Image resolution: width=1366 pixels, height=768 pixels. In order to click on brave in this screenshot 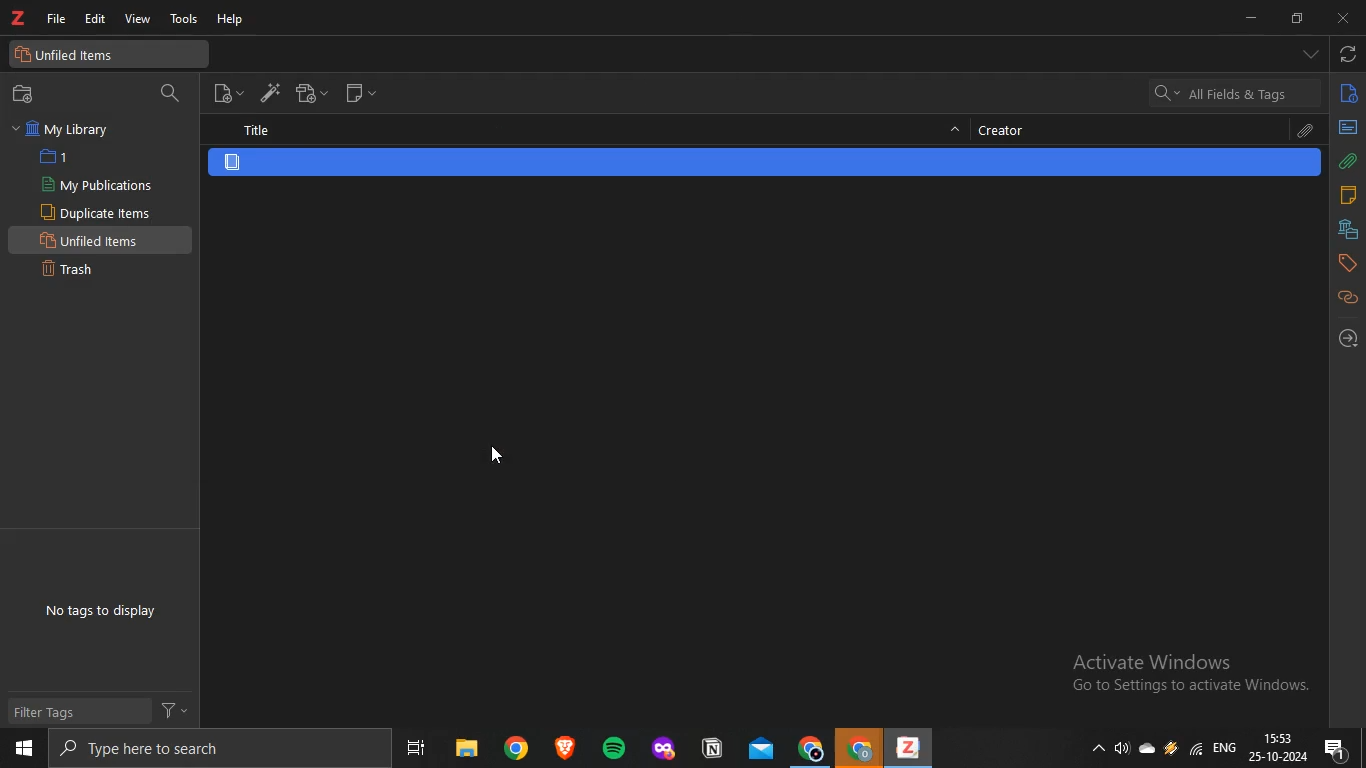, I will do `click(563, 747)`.